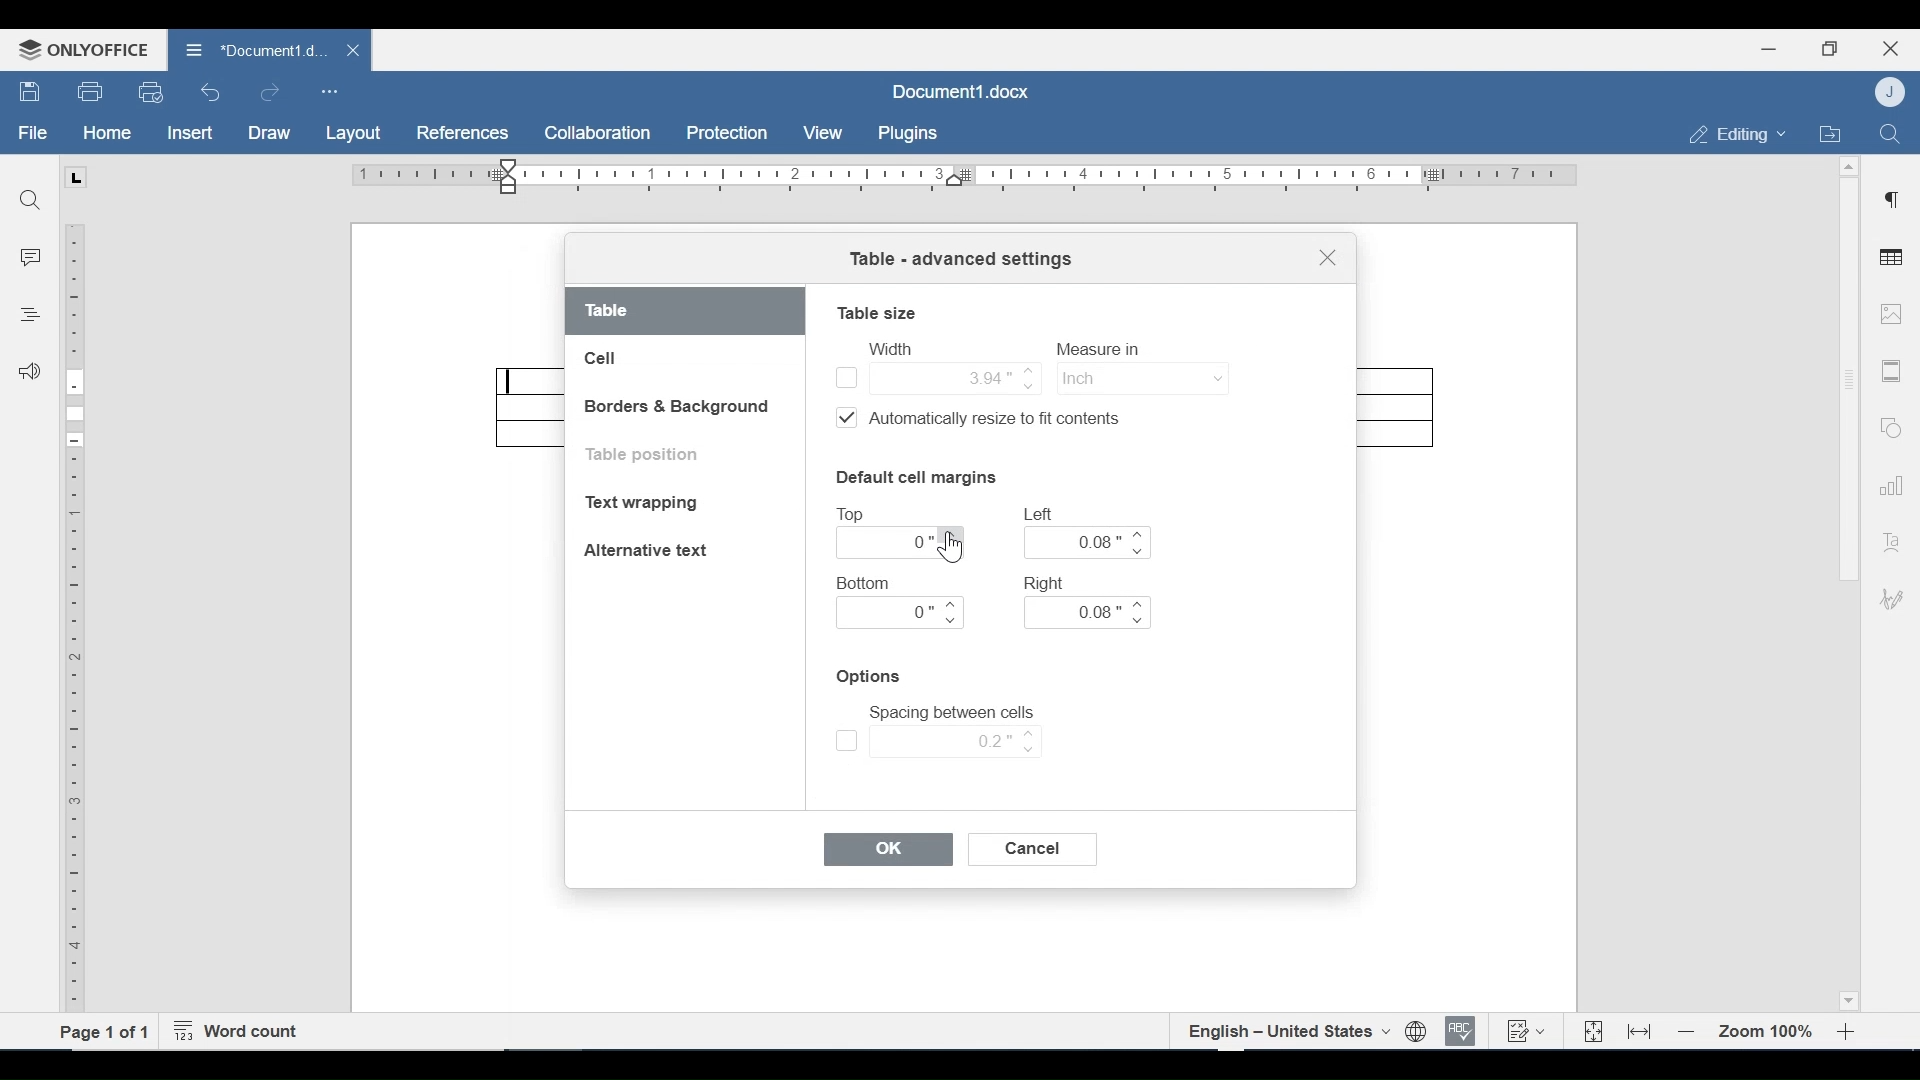  I want to click on Default cell margins, so click(915, 476).